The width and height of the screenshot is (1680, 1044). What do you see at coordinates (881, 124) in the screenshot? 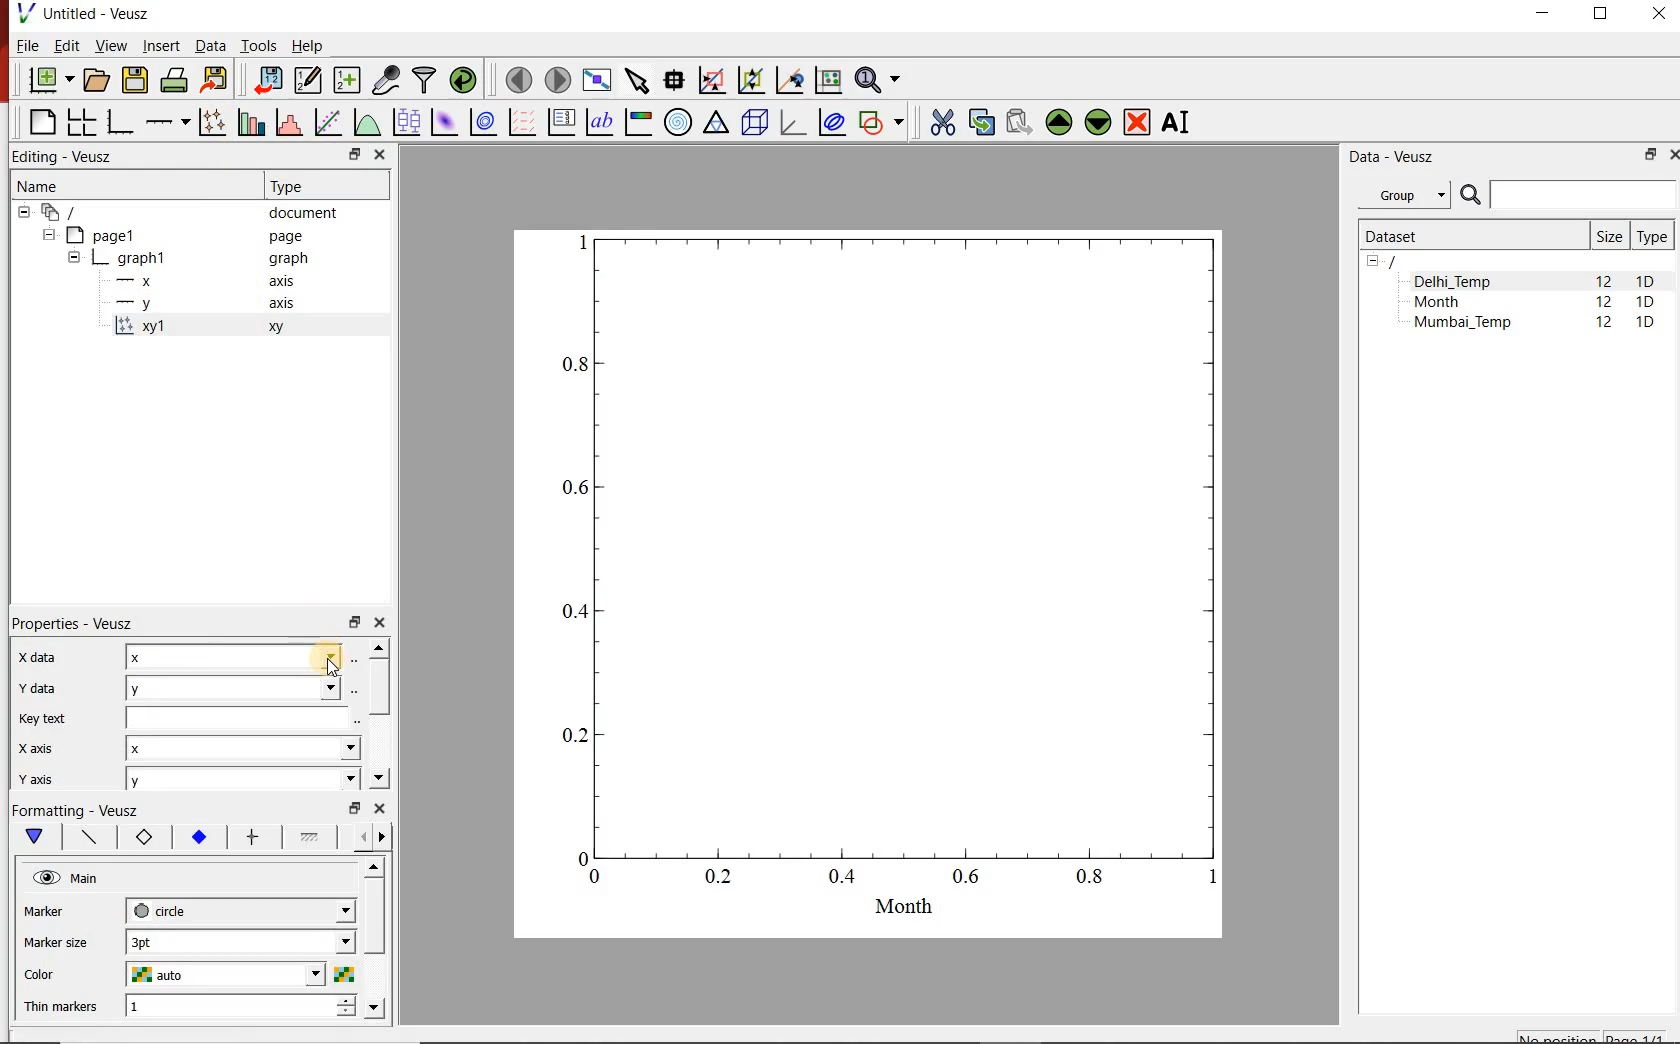
I see `add a shape to the plot` at bounding box center [881, 124].